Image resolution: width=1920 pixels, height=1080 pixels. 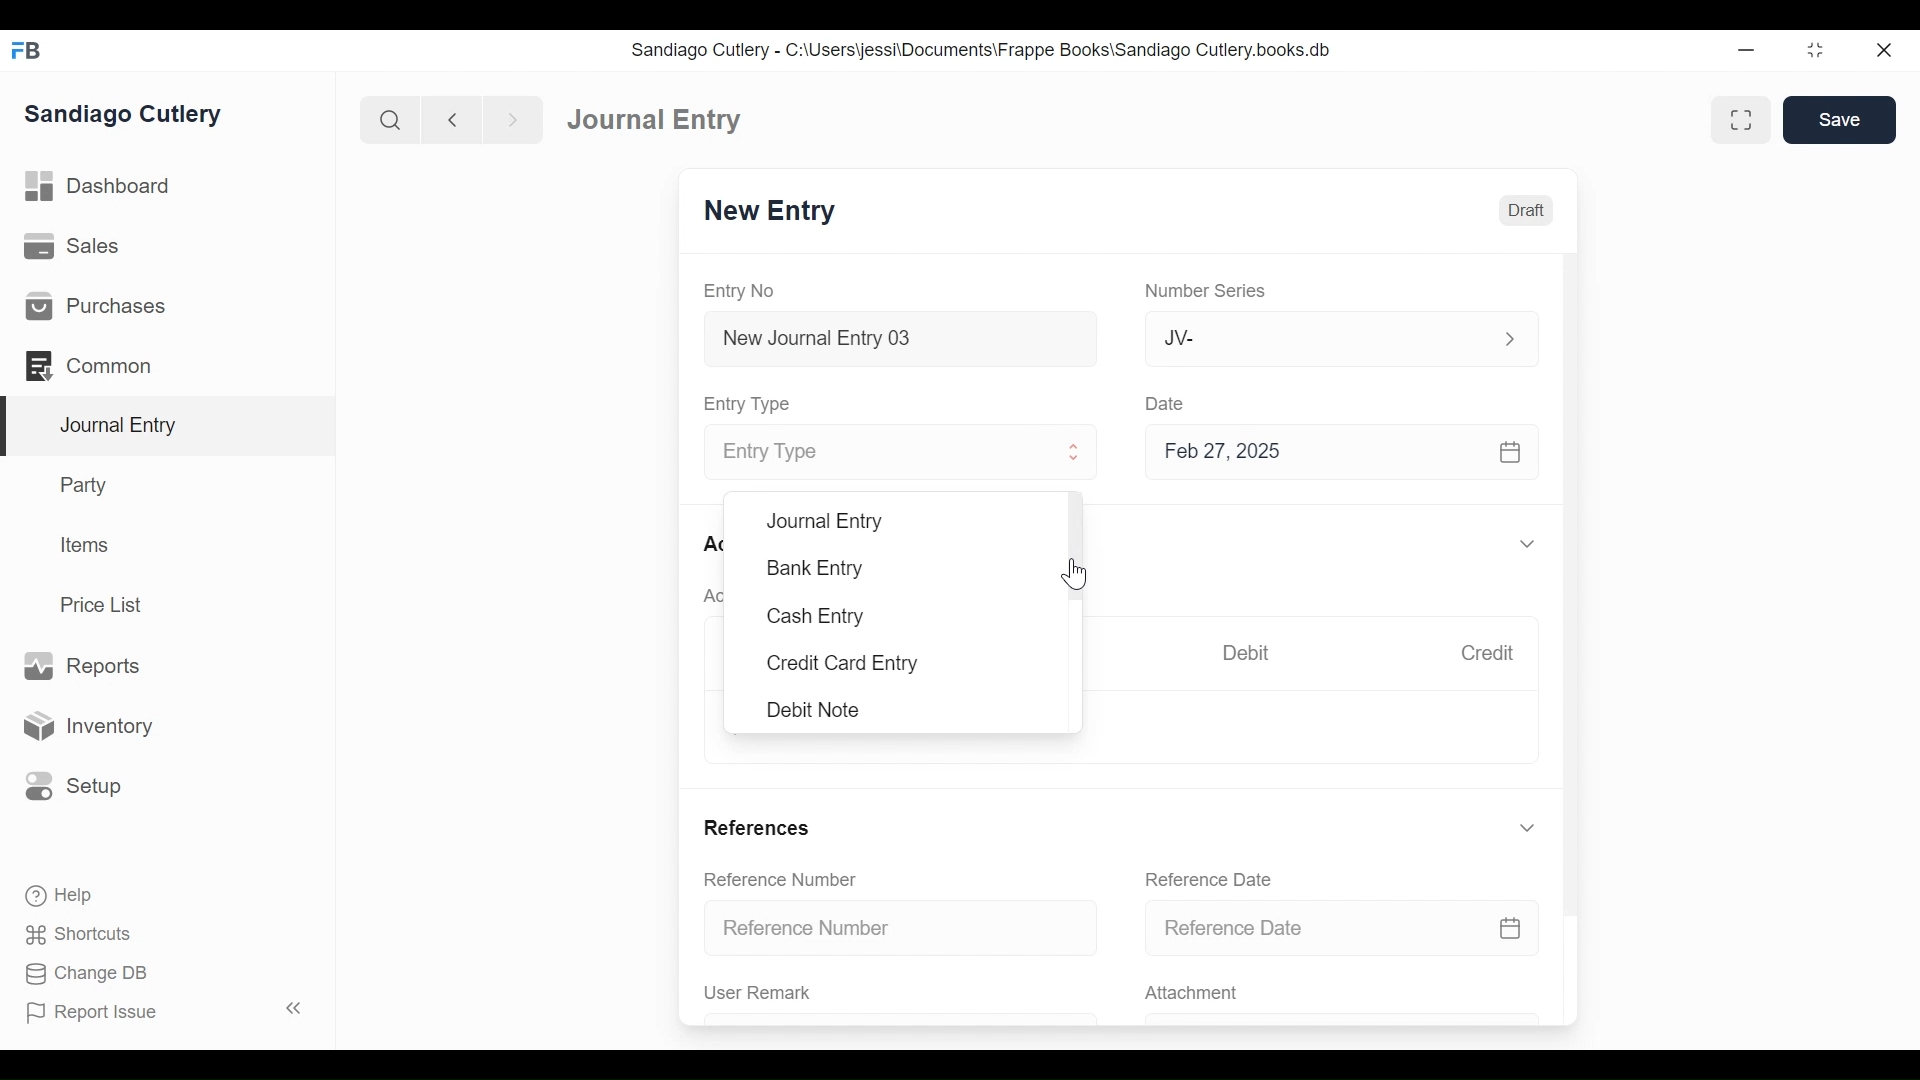 What do you see at coordinates (1078, 543) in the screenshot?
I see `Vertical Scroll bar` at bounding box center [1078, 543].